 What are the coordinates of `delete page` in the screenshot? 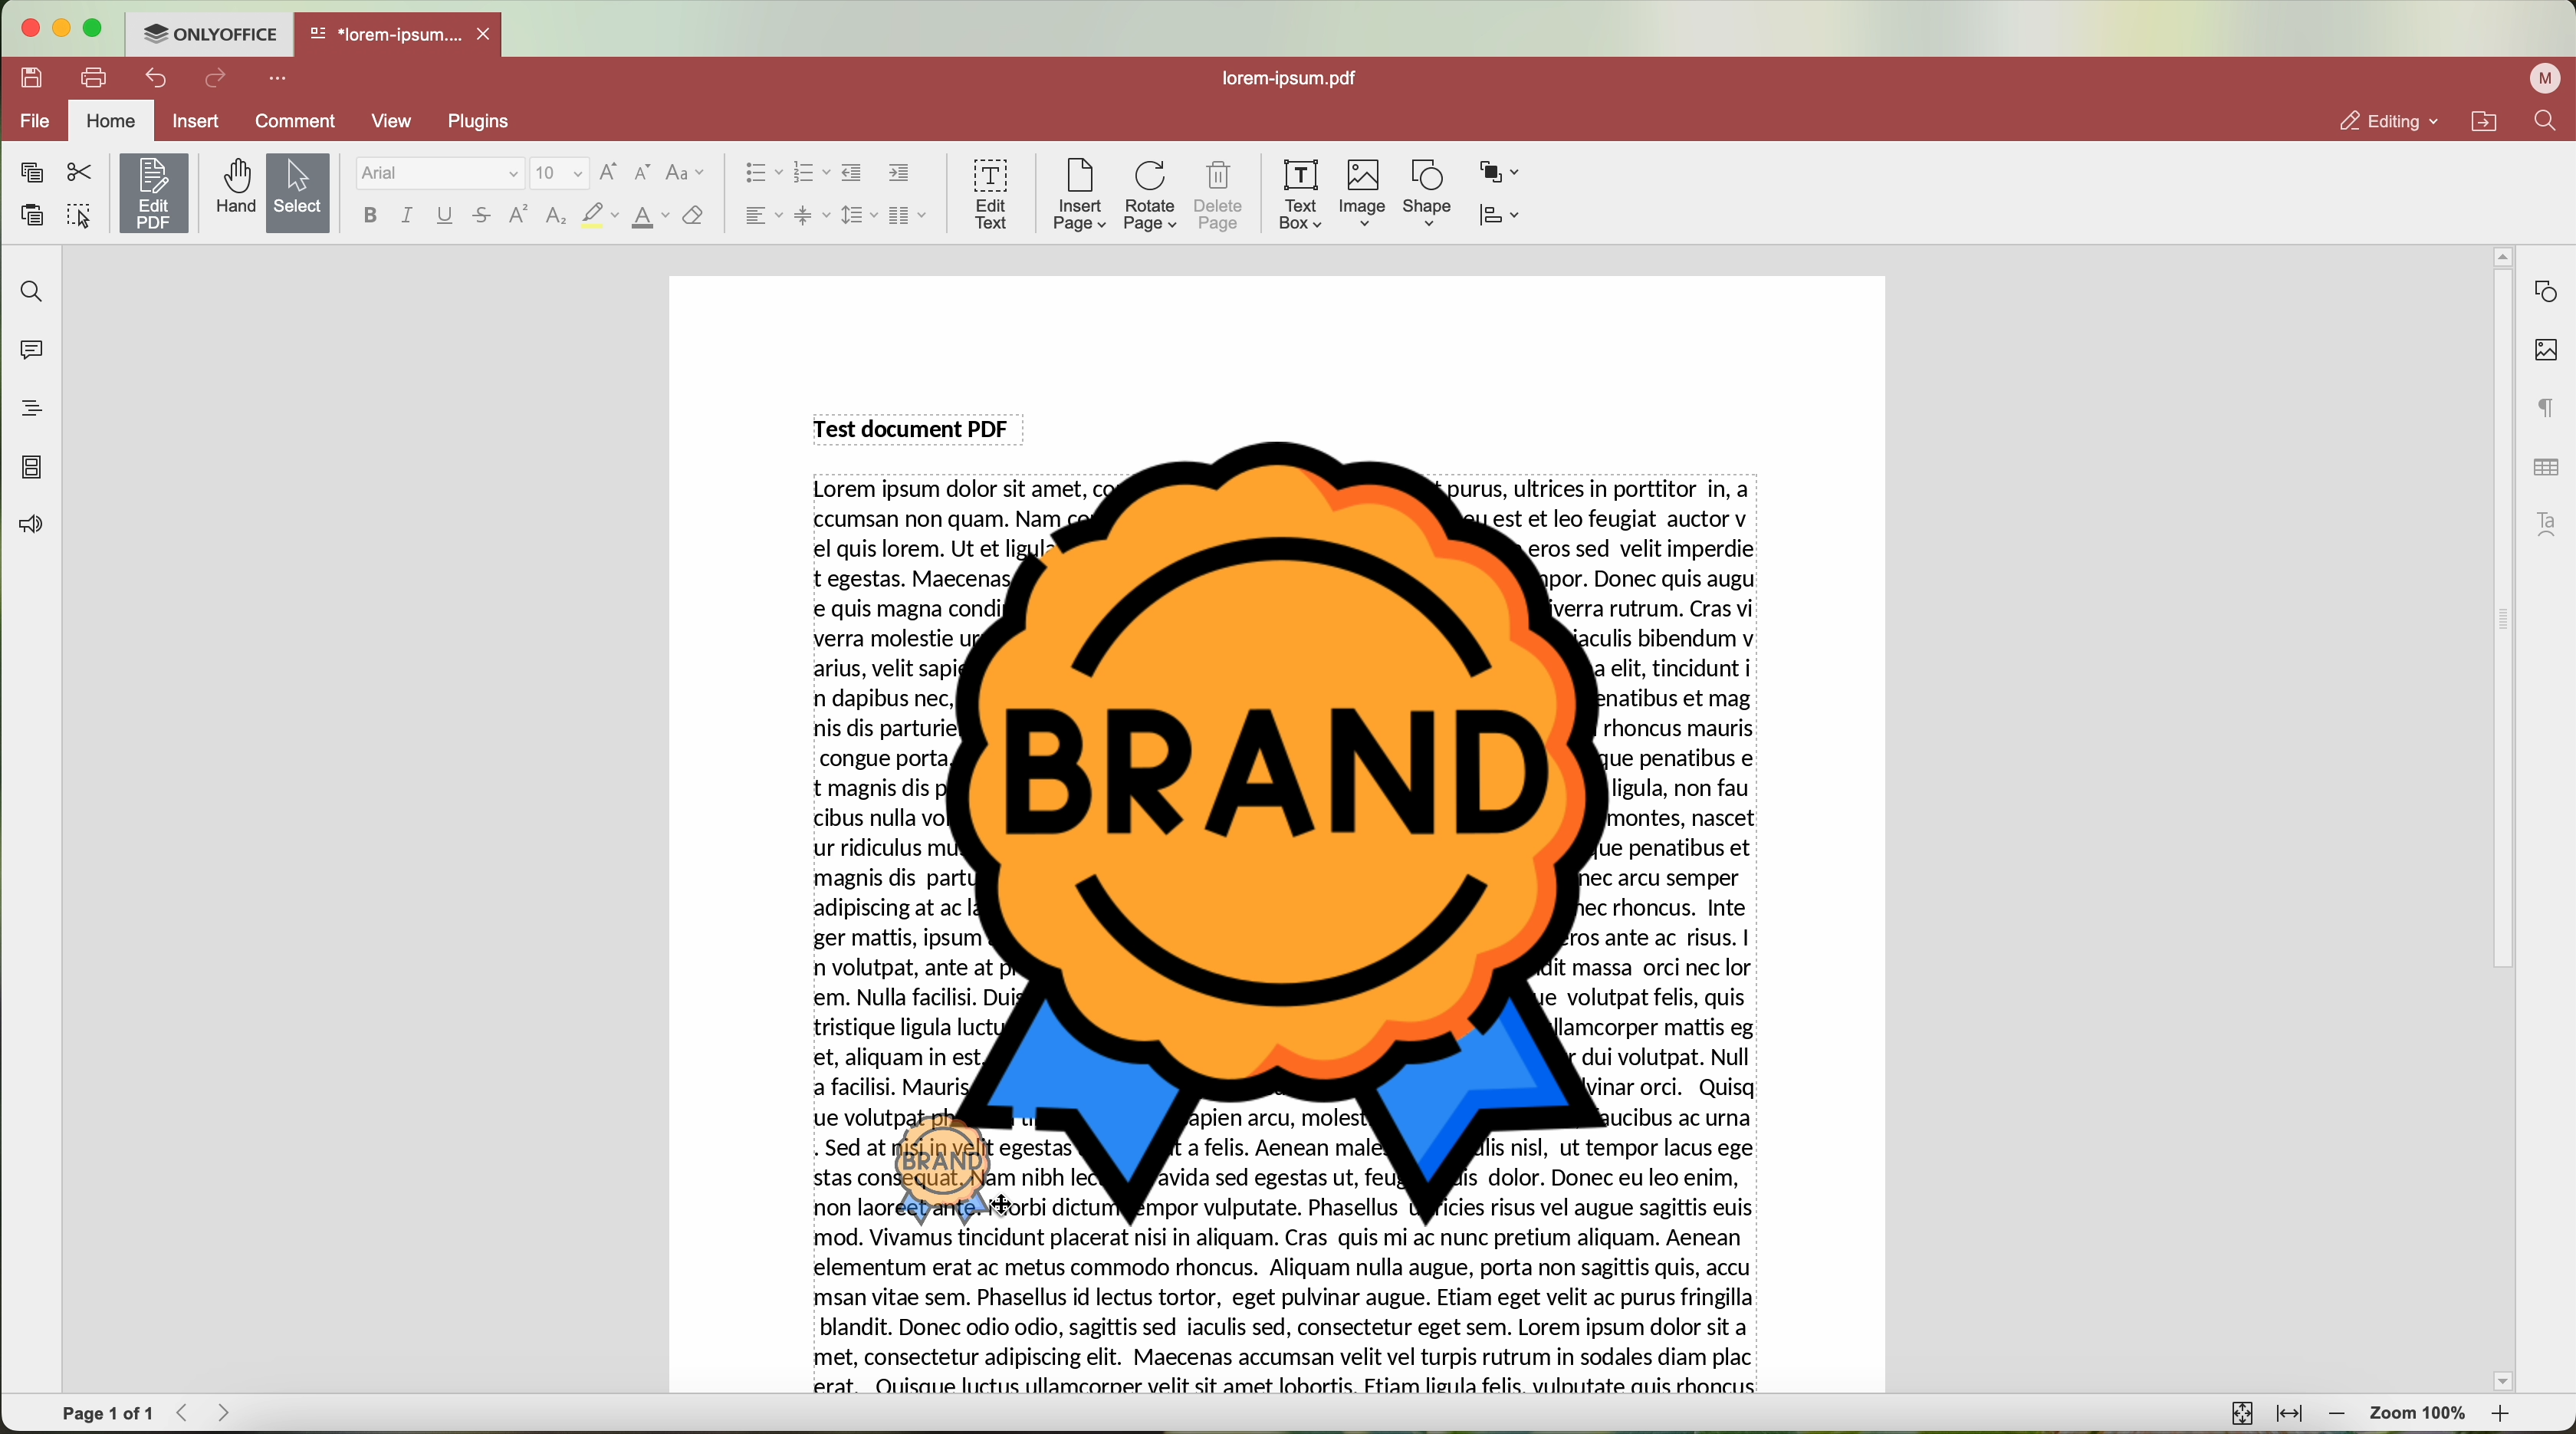 It's located at (1220, 199).